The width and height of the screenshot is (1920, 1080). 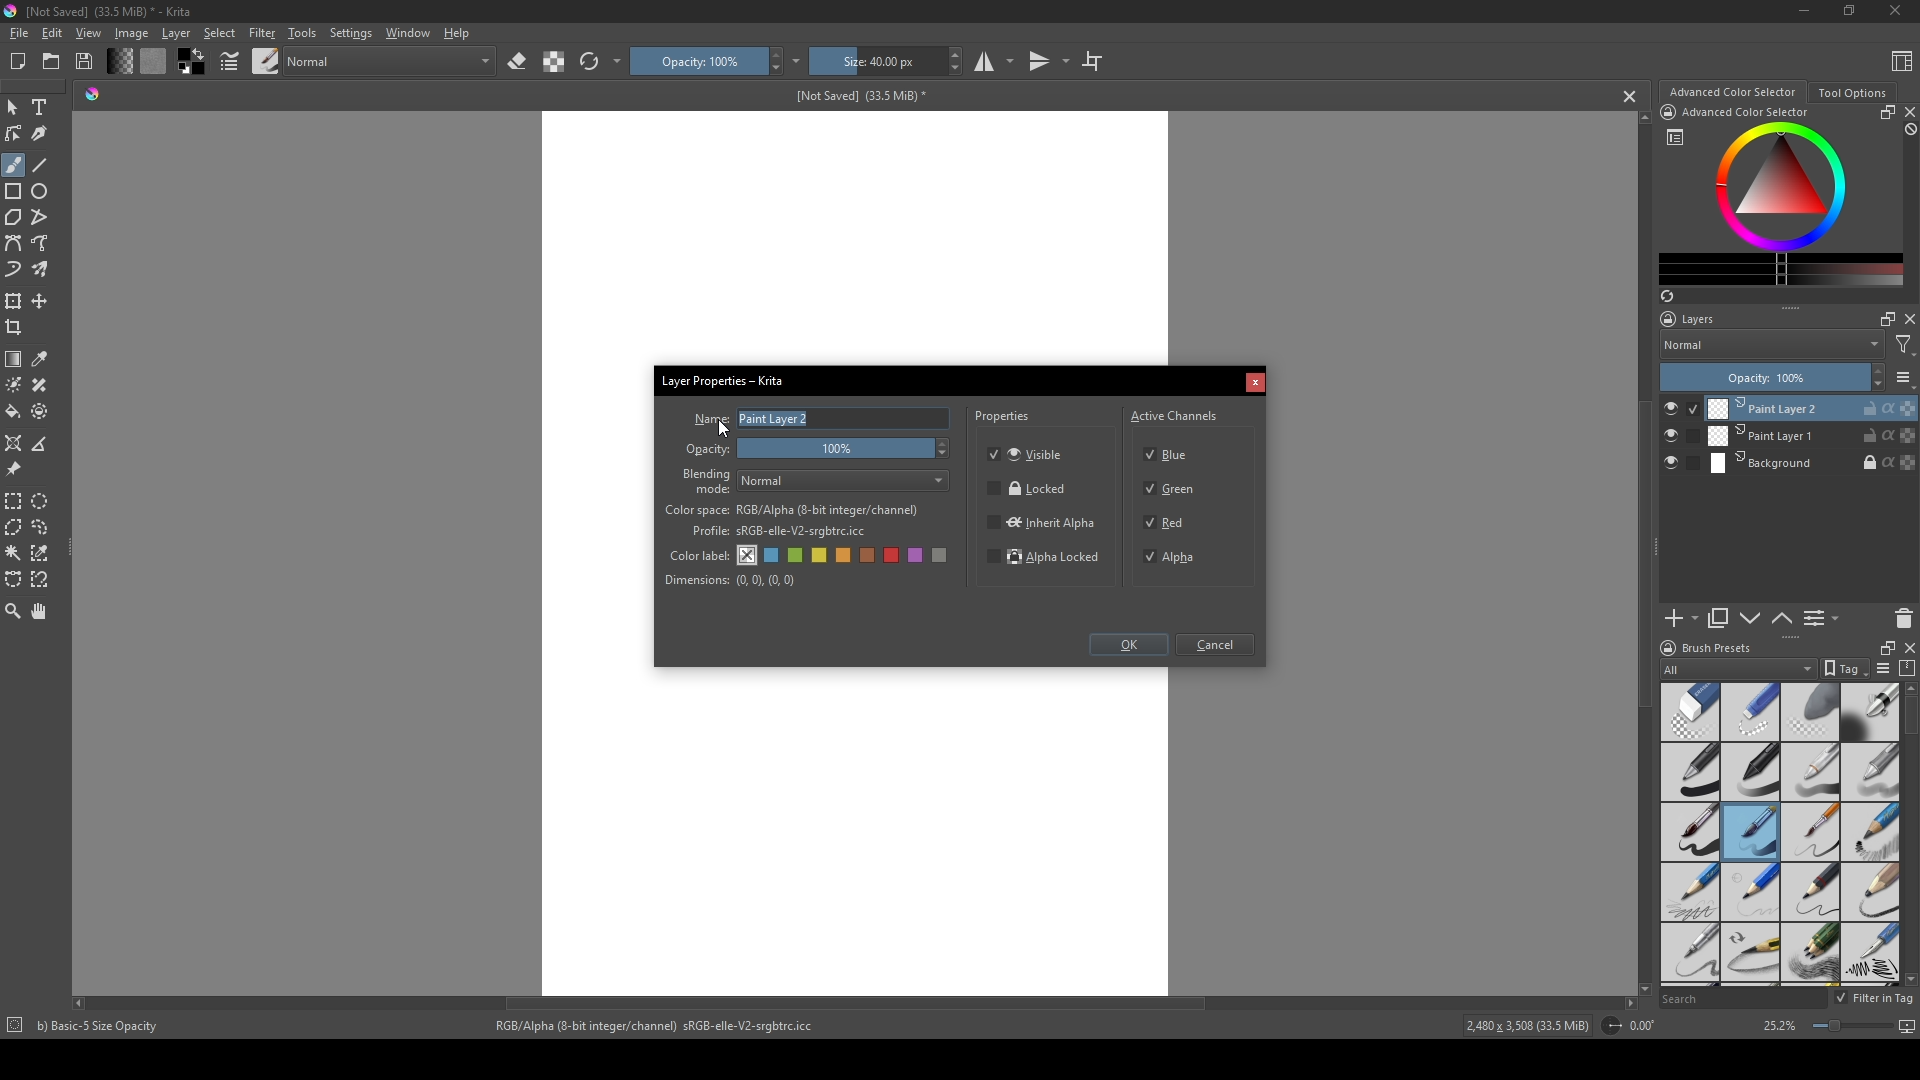 What do you see at coordinates (1667, 112) in the screenshot?
I see `icon` at bounding box center [1667, 112].